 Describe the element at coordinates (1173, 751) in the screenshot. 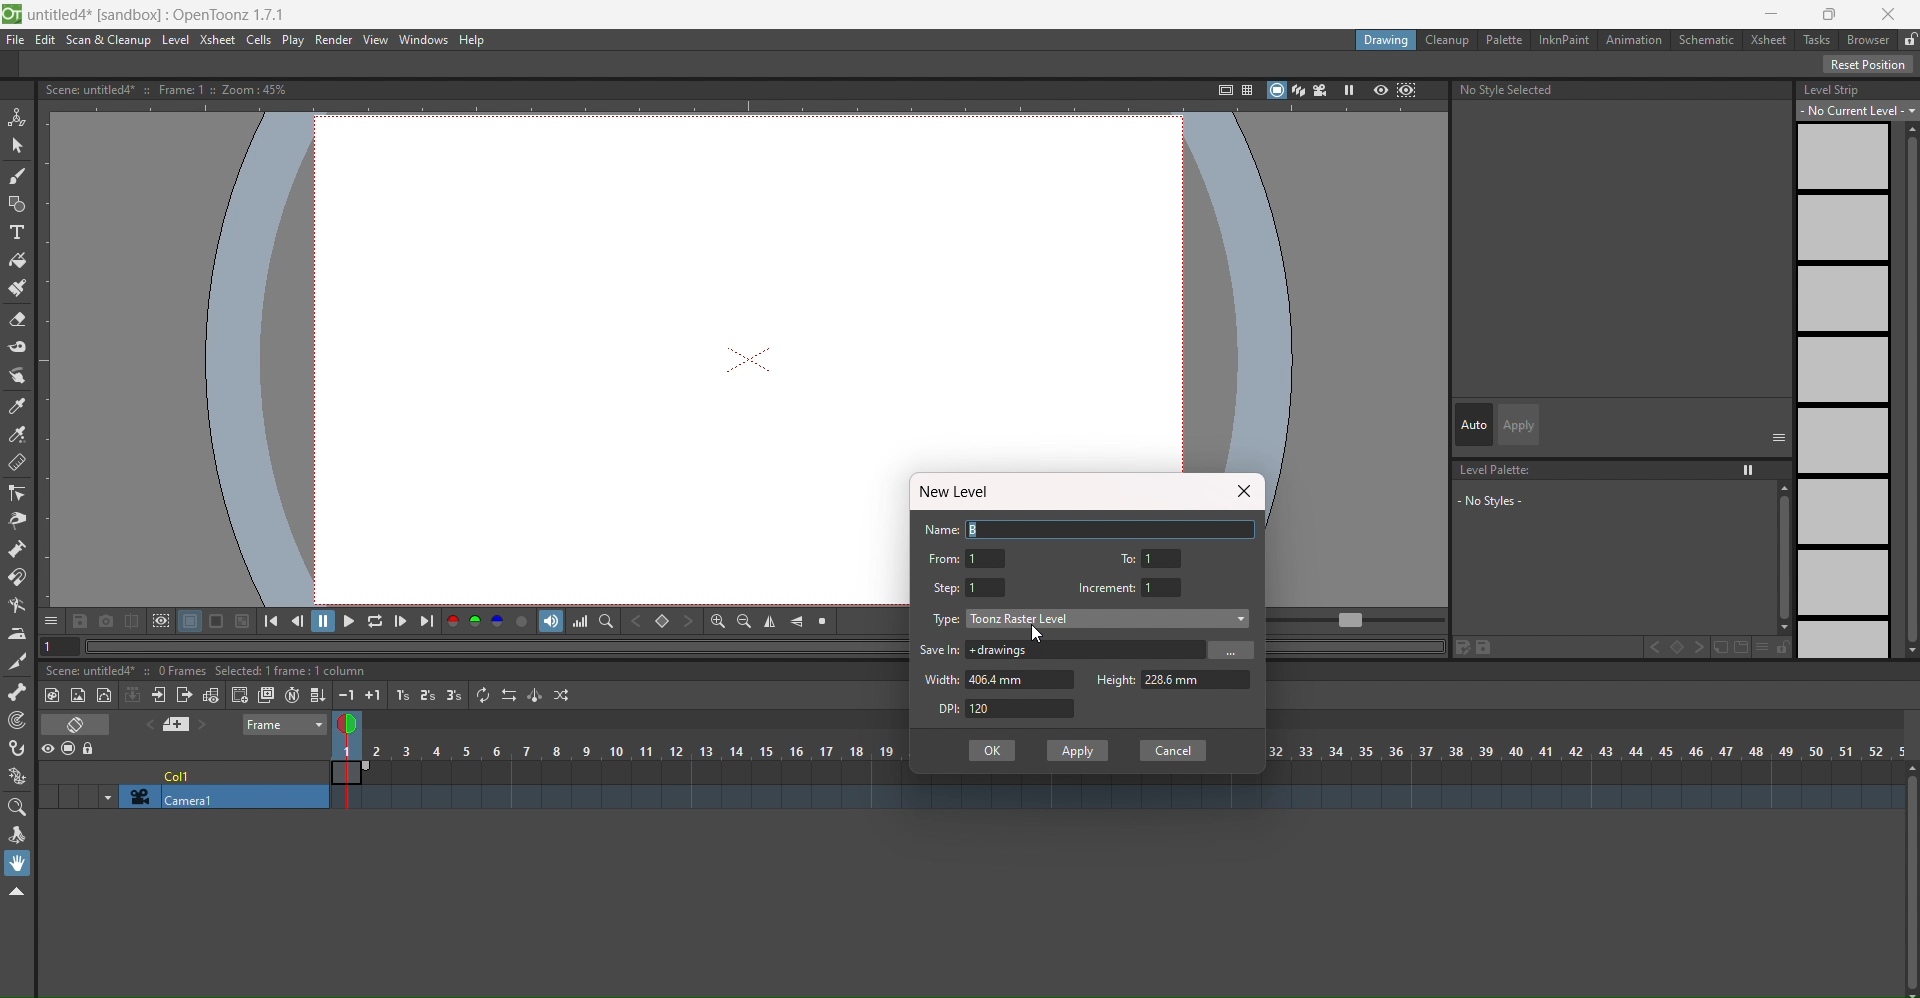

I see `cancel` at that location.